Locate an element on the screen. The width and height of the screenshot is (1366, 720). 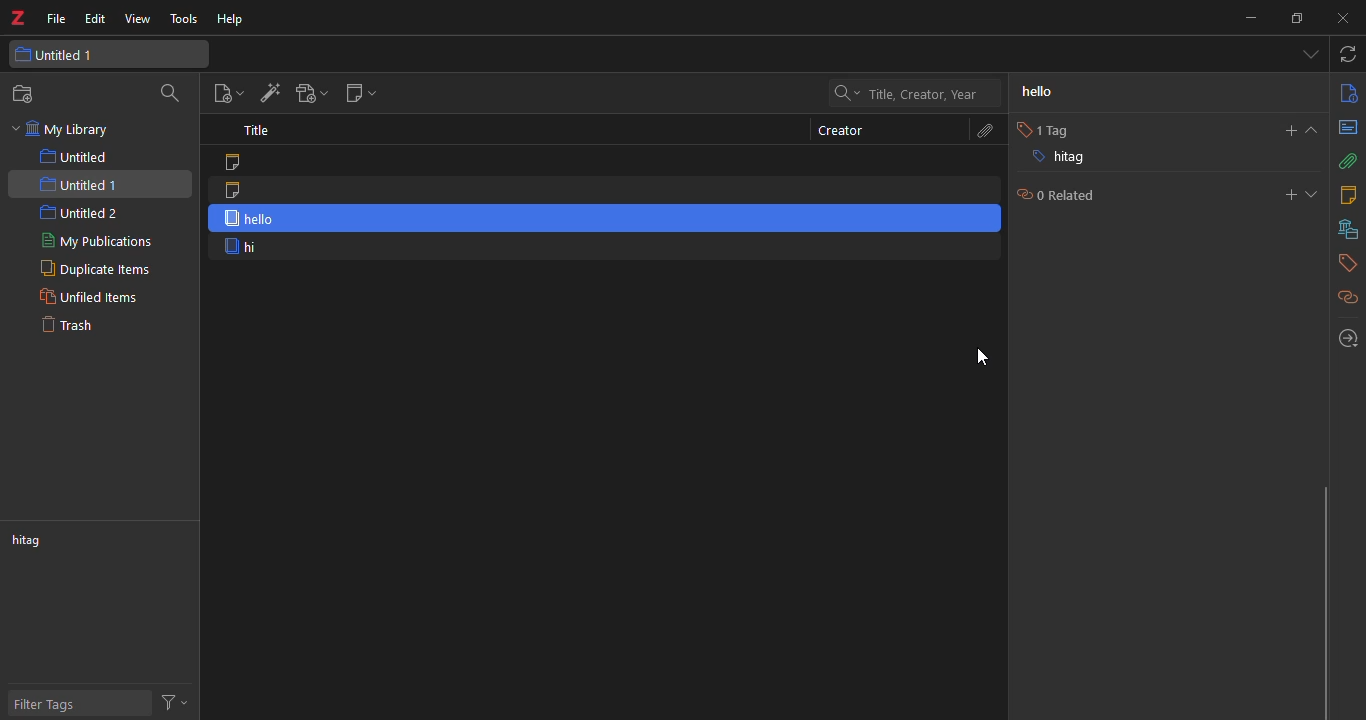
close is located at coordinates (1347, 19).